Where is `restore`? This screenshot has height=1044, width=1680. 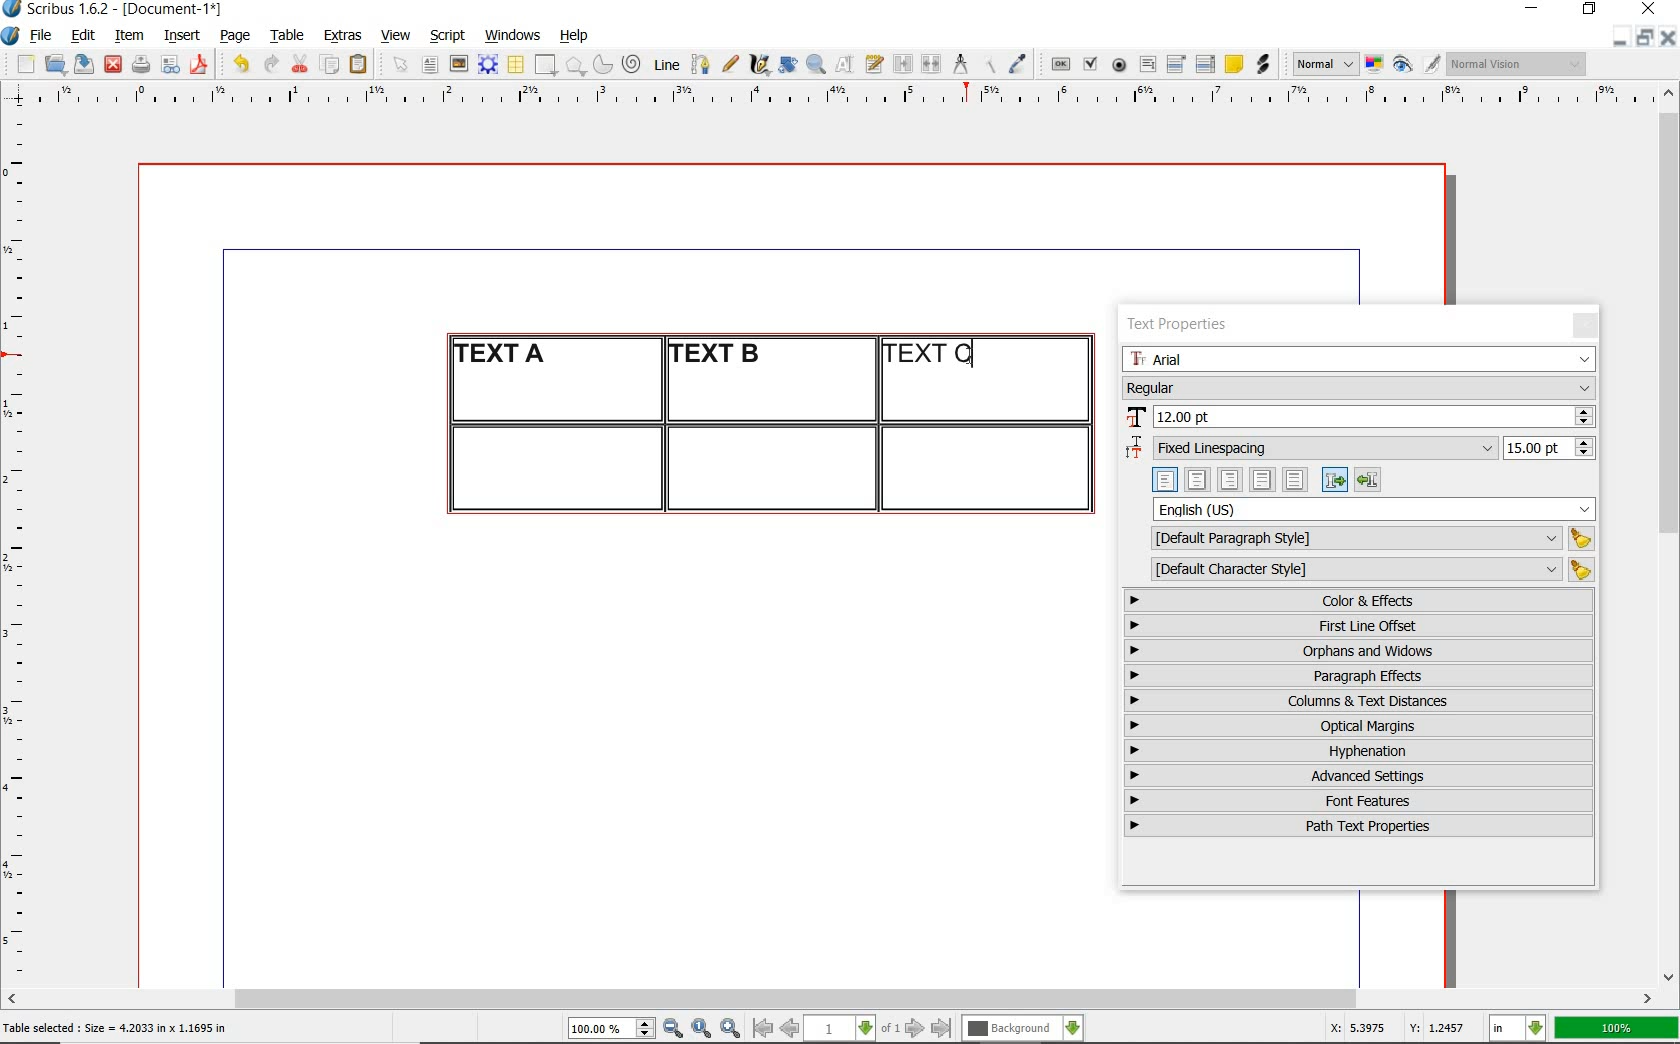 restore is located at coordinates (1645, 36).